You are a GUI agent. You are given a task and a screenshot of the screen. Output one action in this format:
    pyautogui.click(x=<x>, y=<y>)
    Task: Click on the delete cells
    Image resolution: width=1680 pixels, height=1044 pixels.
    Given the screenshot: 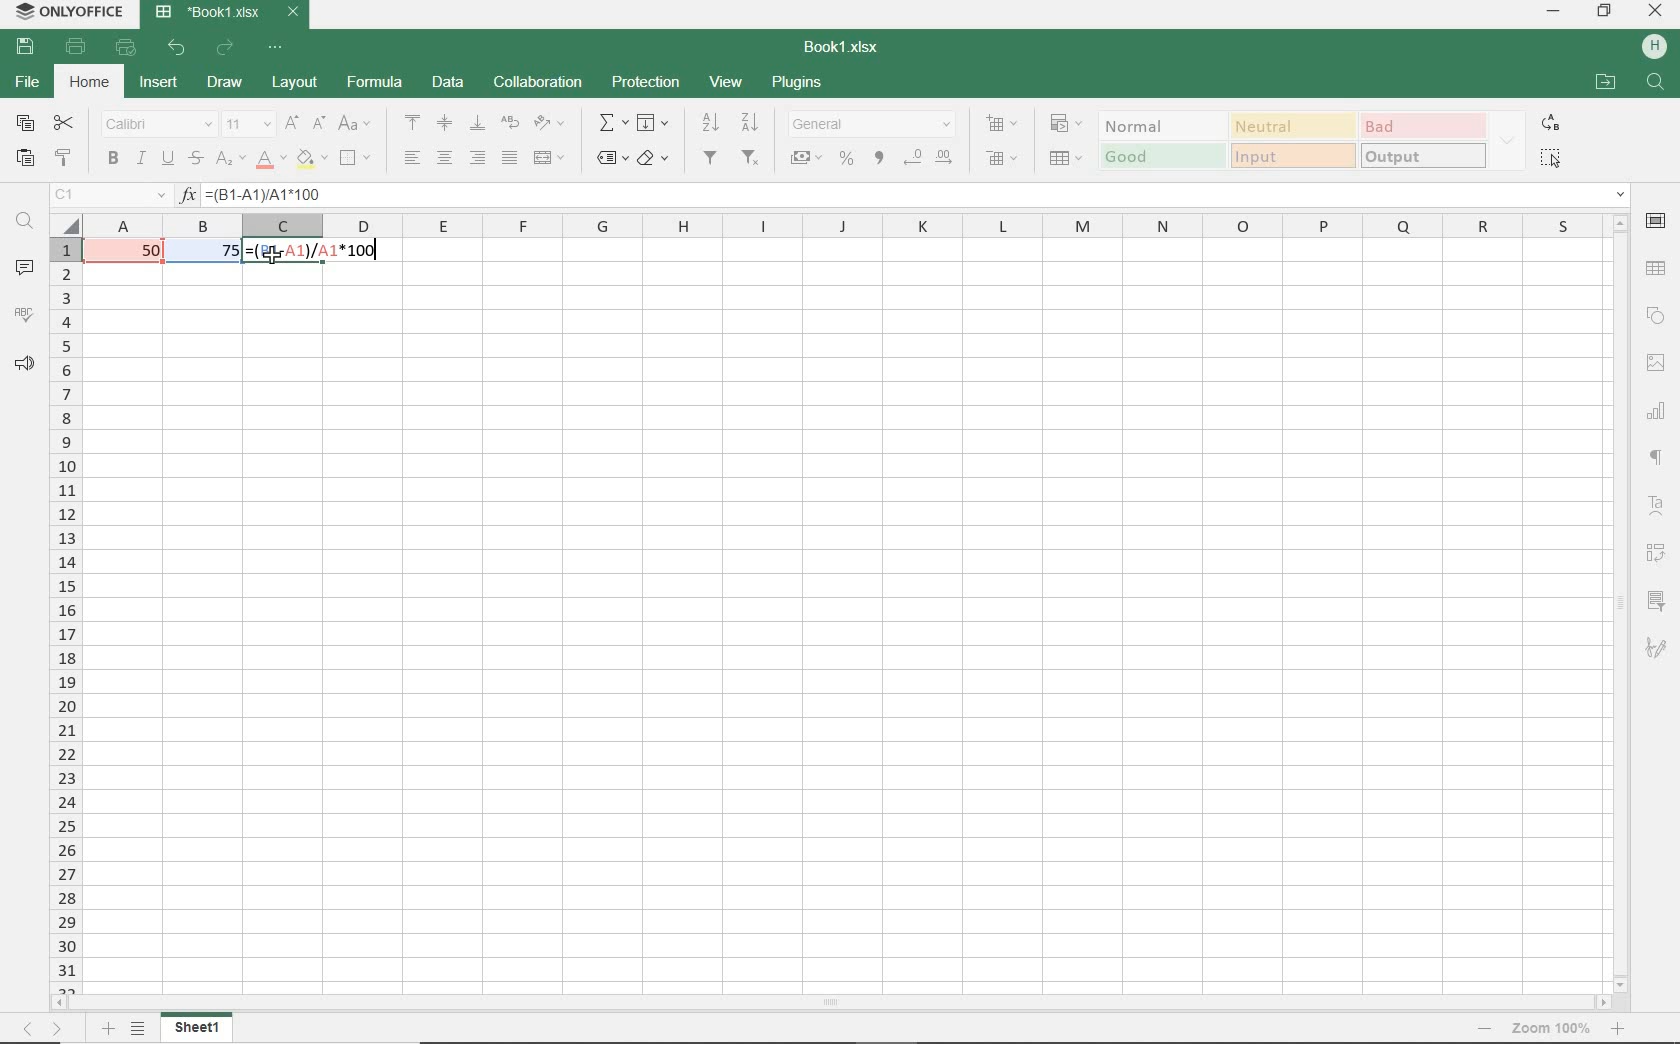 What is the action you would take?
    pyautogui.click(x=999, y=156)
    